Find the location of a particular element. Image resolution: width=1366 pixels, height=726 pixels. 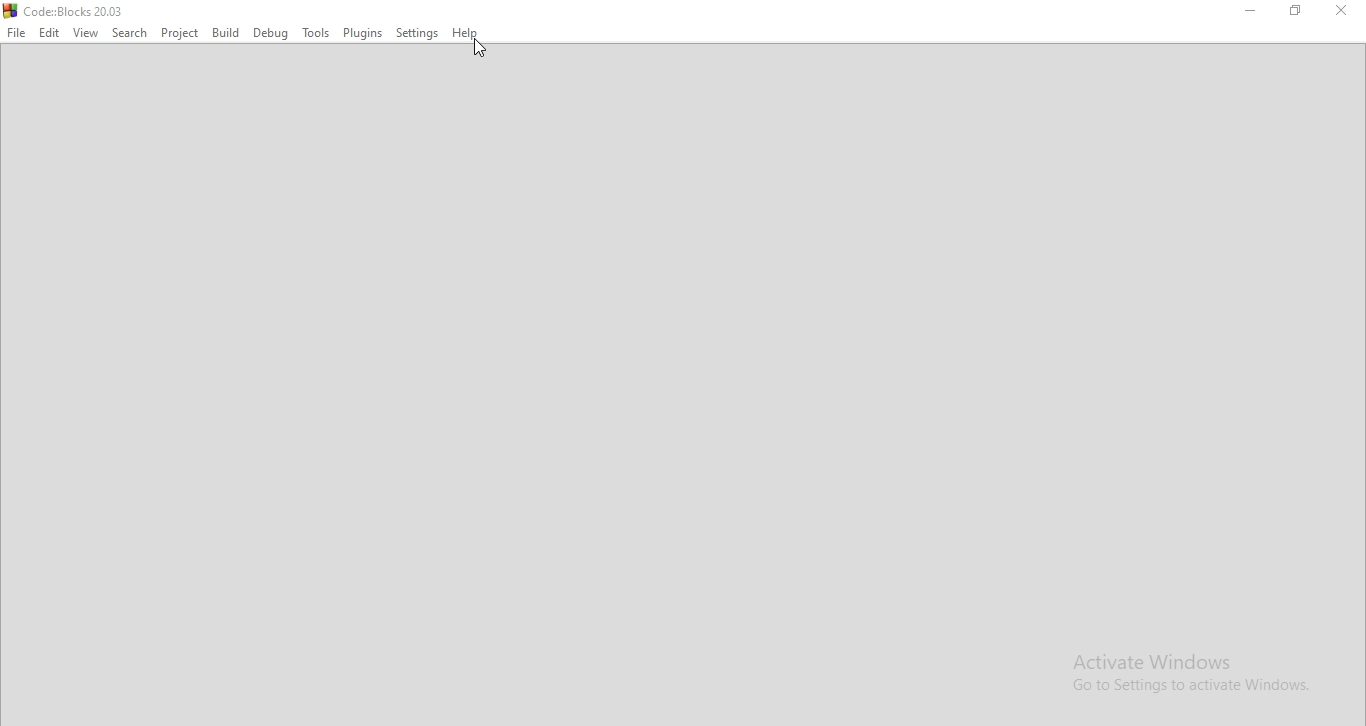

Restore is located at coordinates (1297, 13).